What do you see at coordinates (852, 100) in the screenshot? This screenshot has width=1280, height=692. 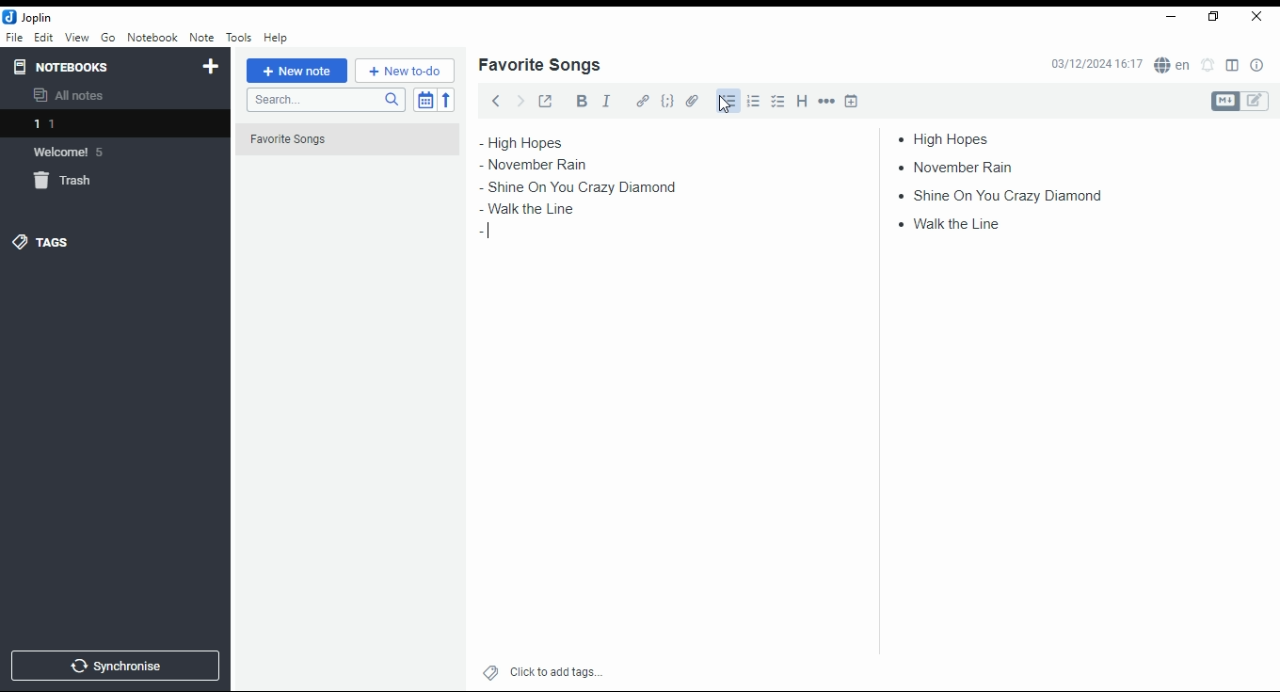 I see `insert time` at bounding box center [852, 100].